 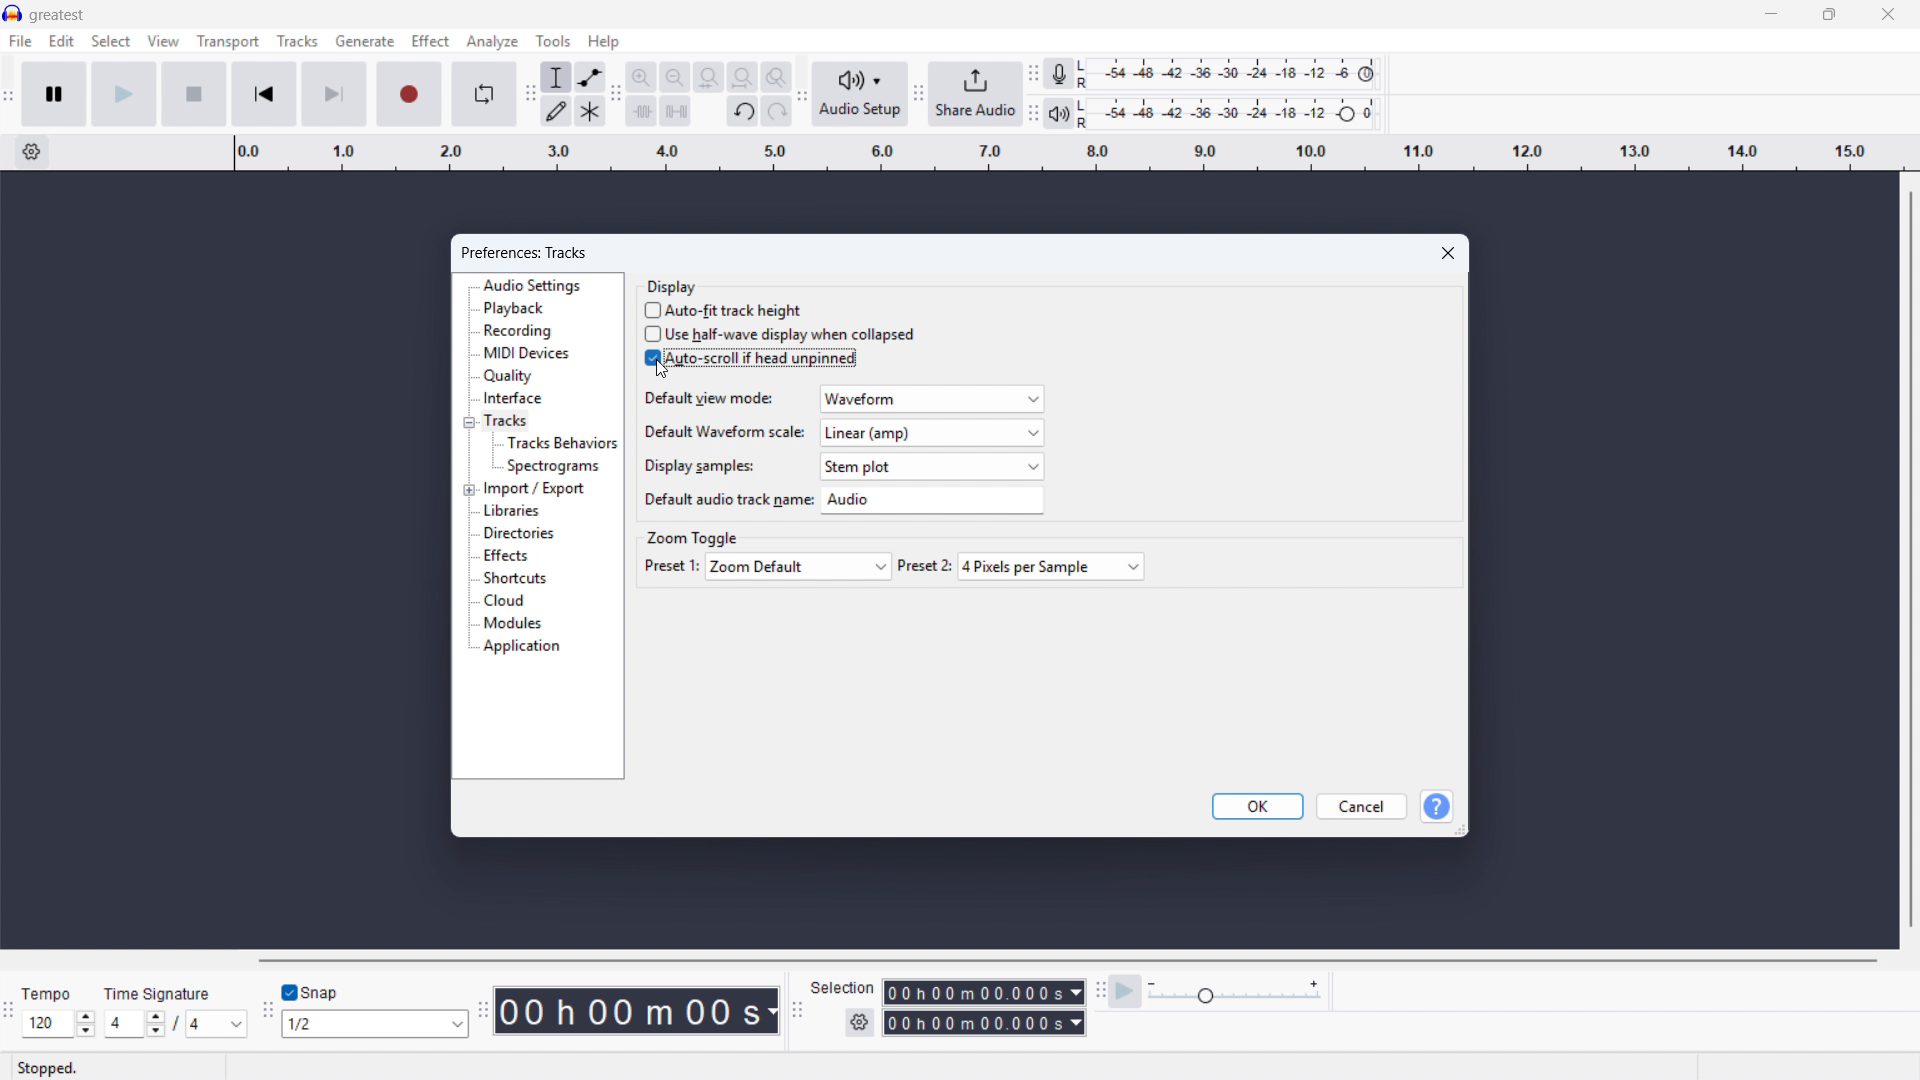 I want to click on Audio settings , so click(x=533, y=286).